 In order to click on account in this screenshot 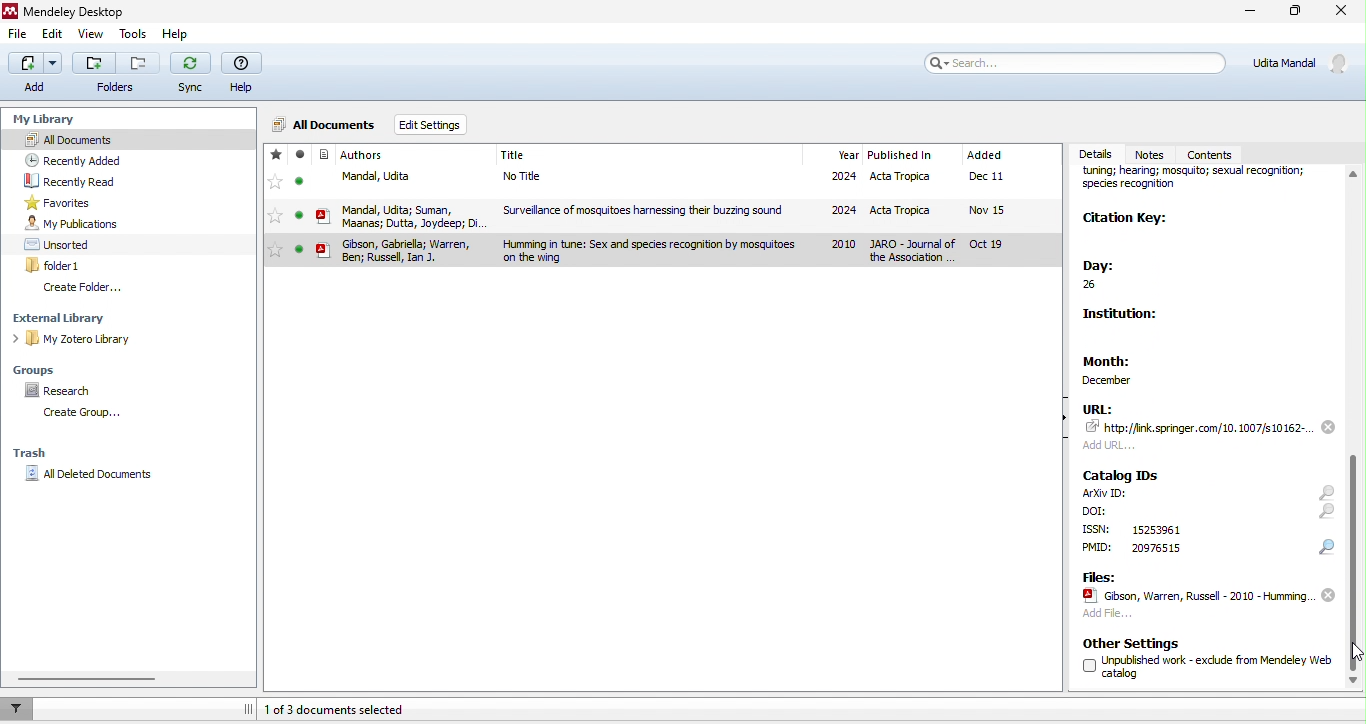, I will do `click(1302, 62)`.